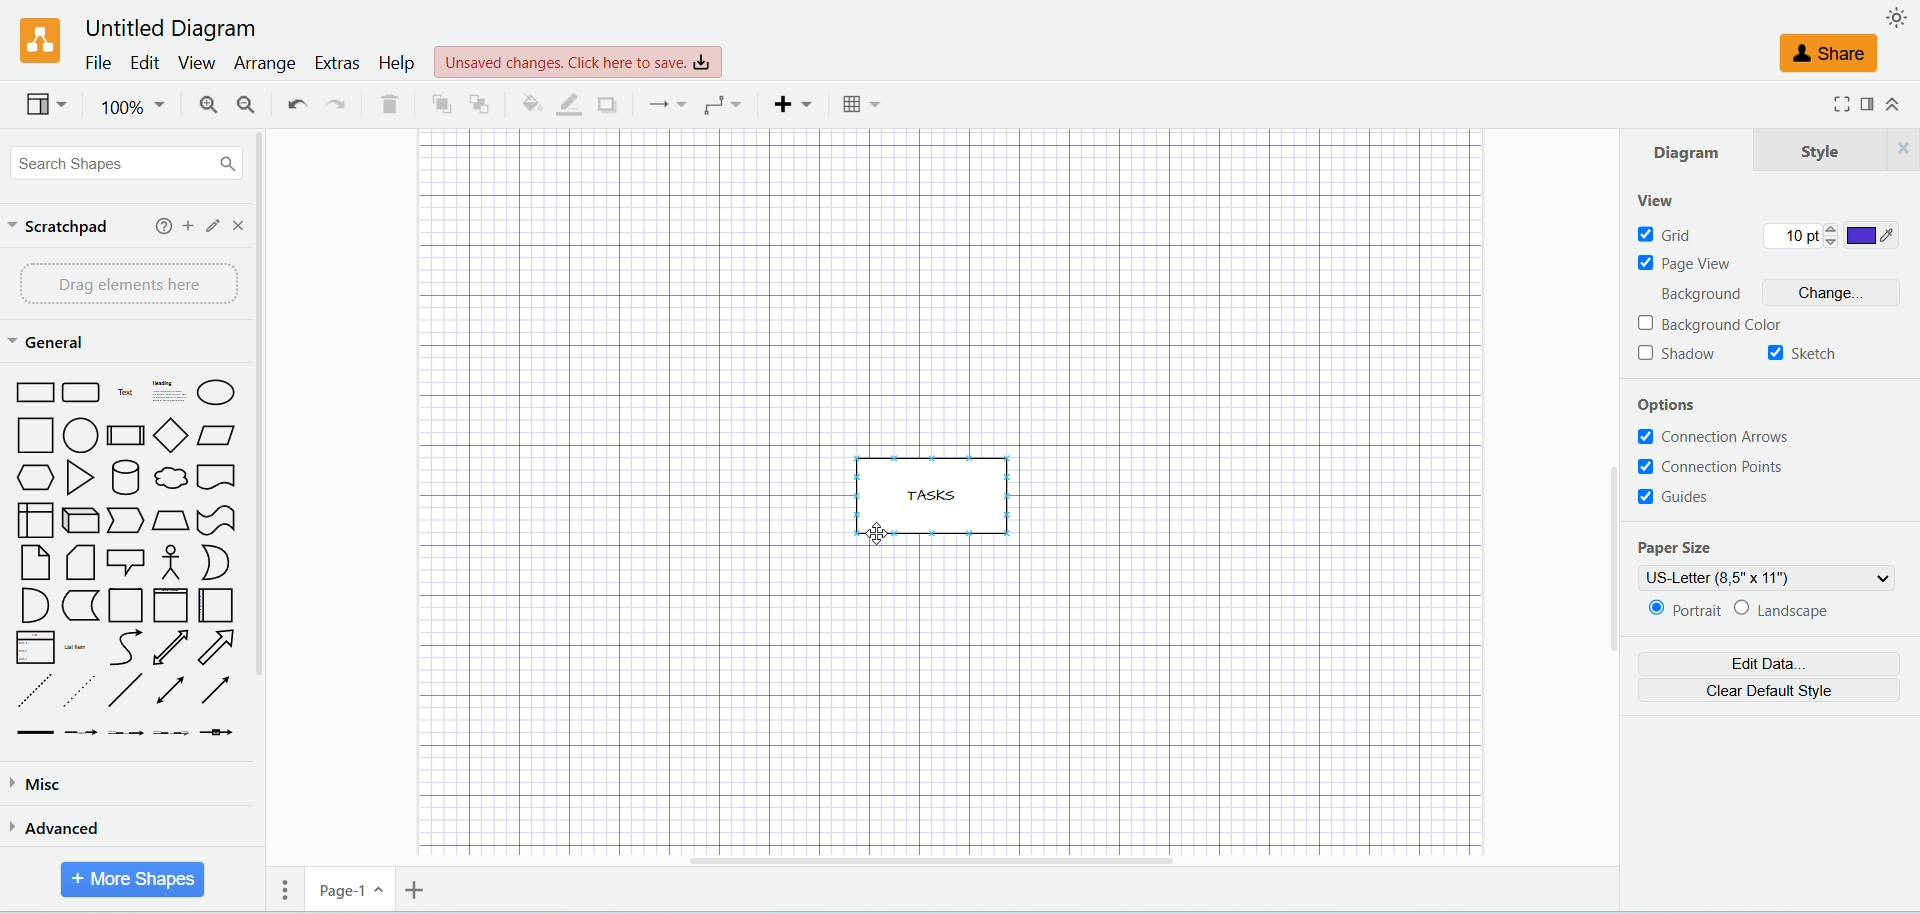 The height and width of the screenshot is (914, 1920). What do you see at coordinates (242, 104) in the screenshot?
I see `zoom out` at bounding box center [242, 104].